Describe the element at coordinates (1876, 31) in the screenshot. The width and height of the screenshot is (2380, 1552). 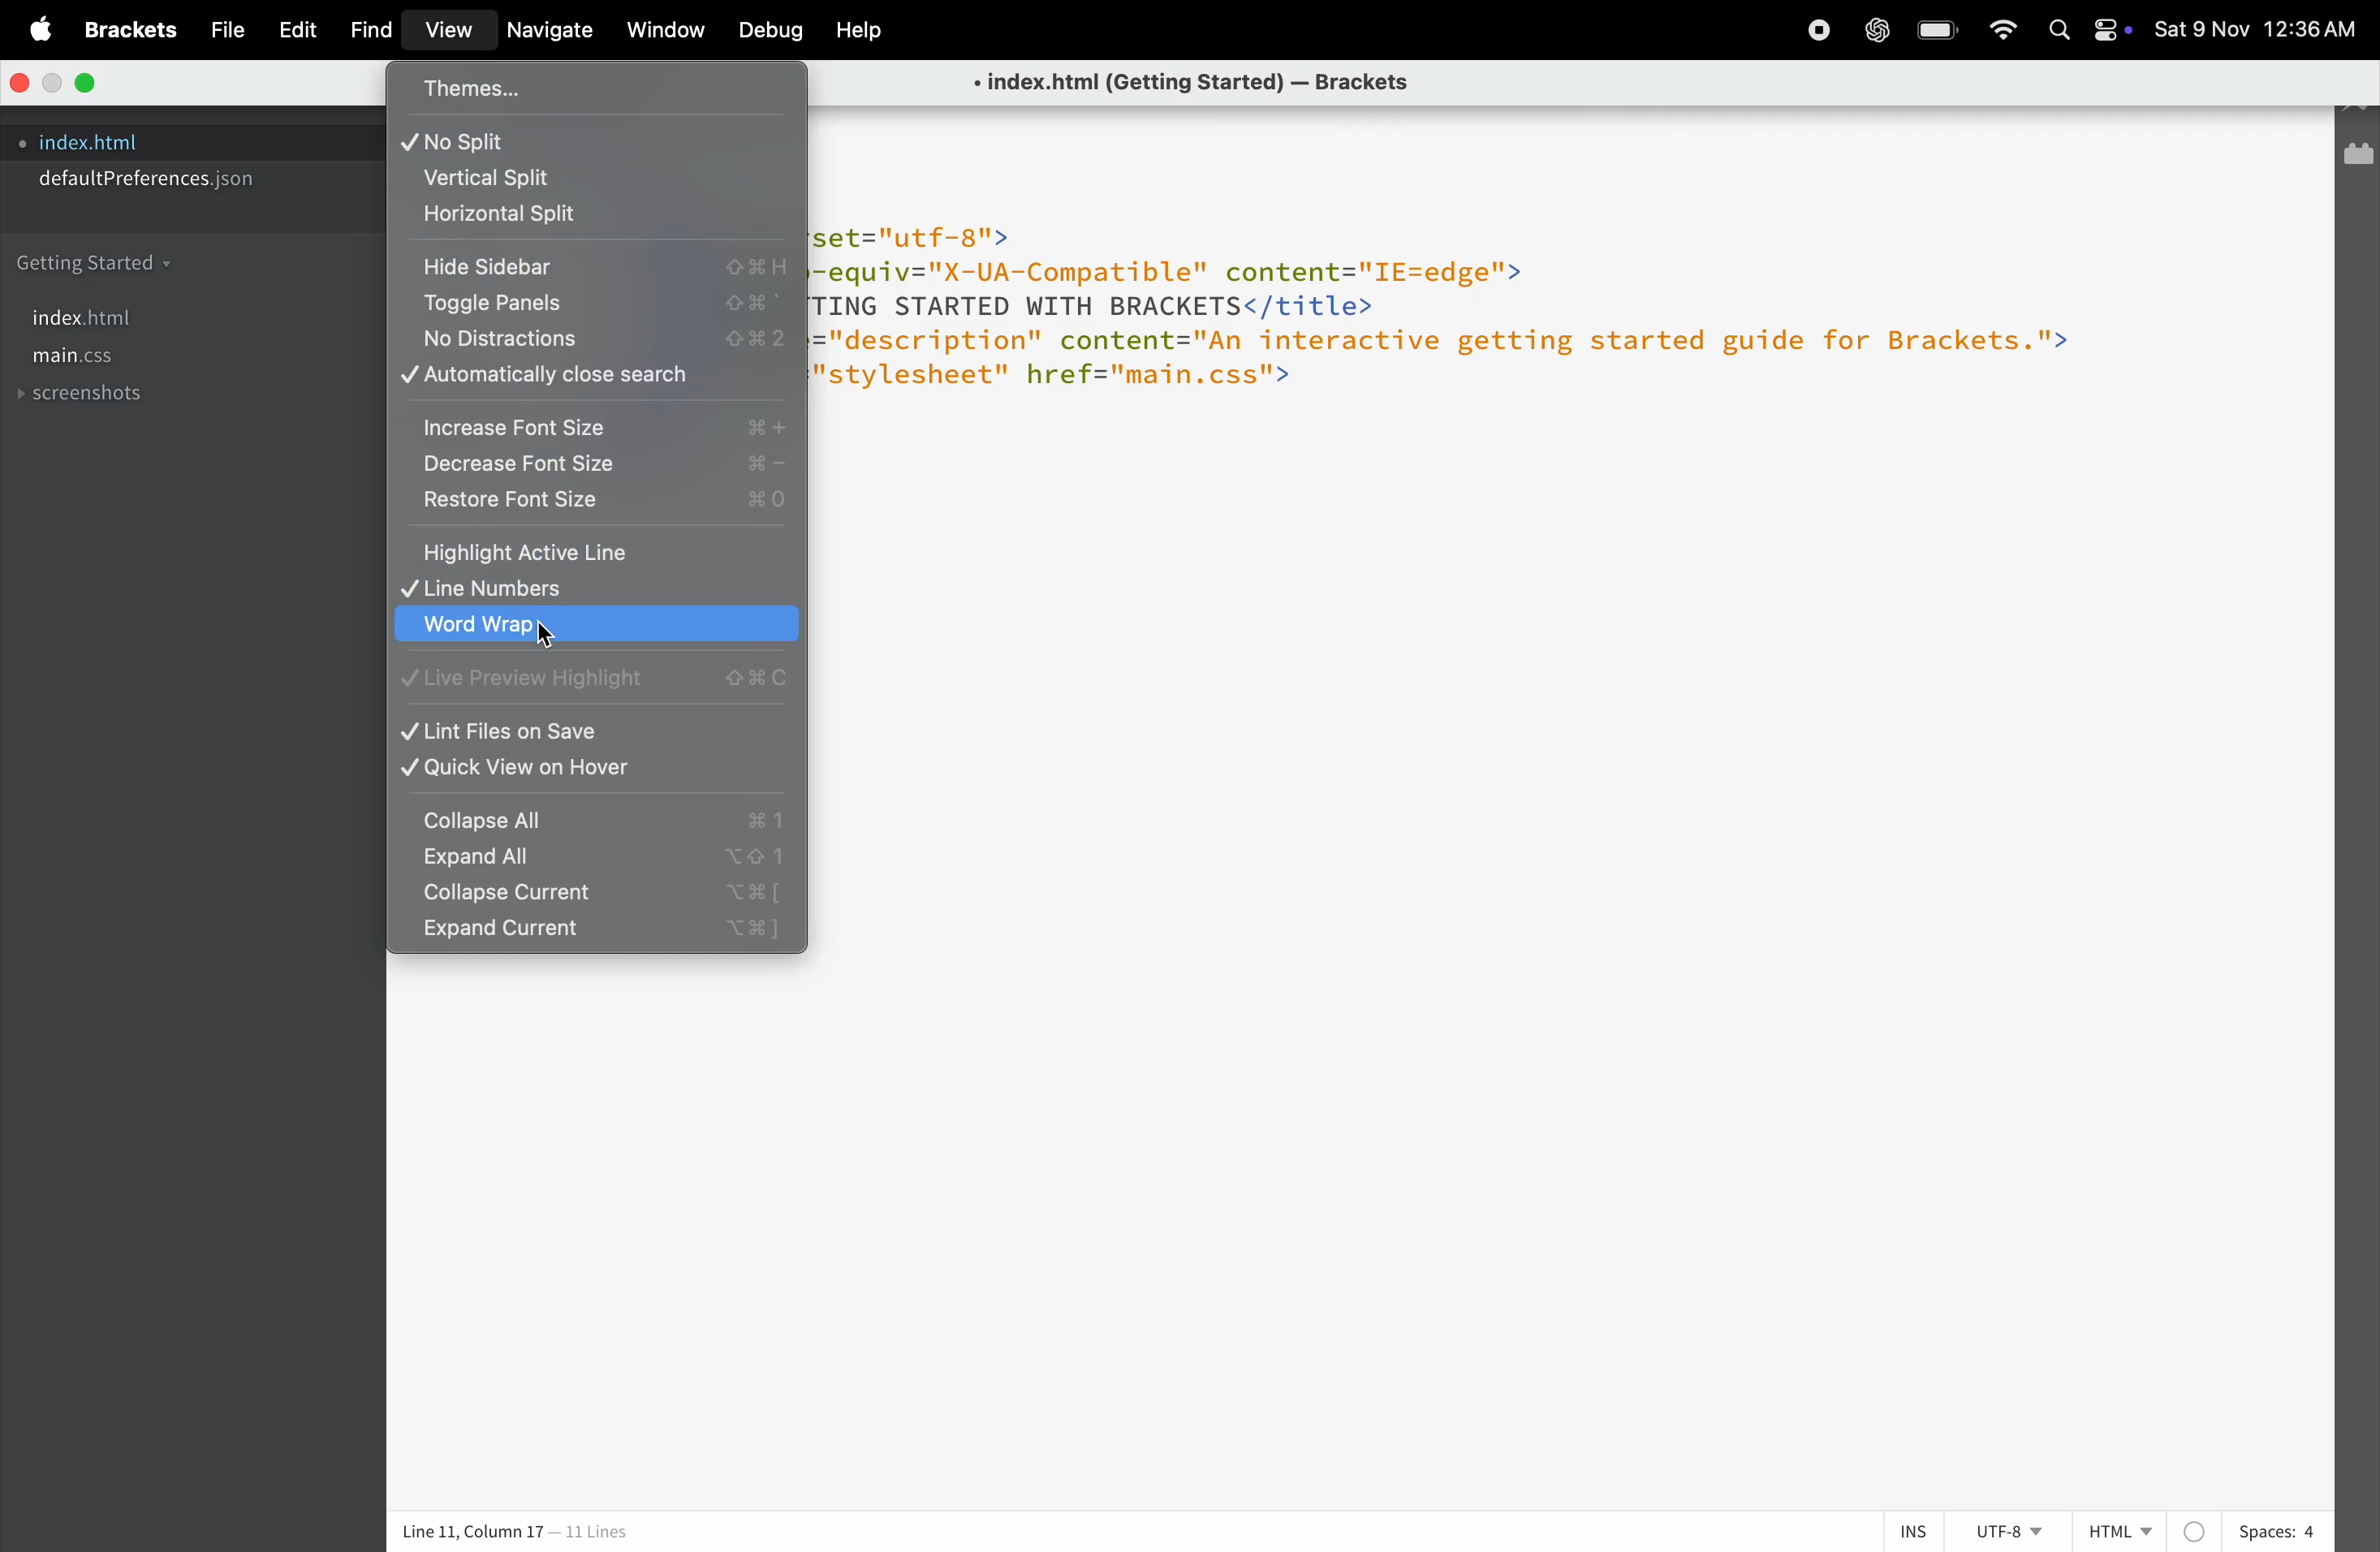
I see `chatgpt` at that location.